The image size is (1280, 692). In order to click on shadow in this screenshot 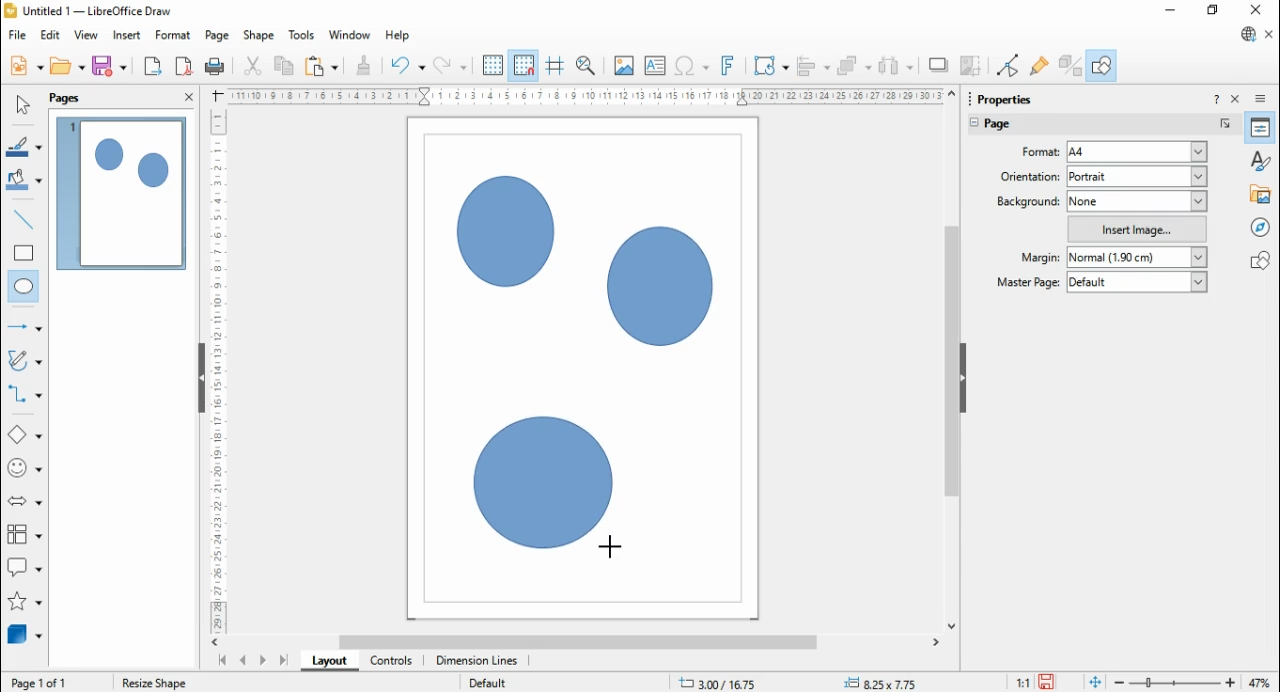, I will do `click(939, 65)`.